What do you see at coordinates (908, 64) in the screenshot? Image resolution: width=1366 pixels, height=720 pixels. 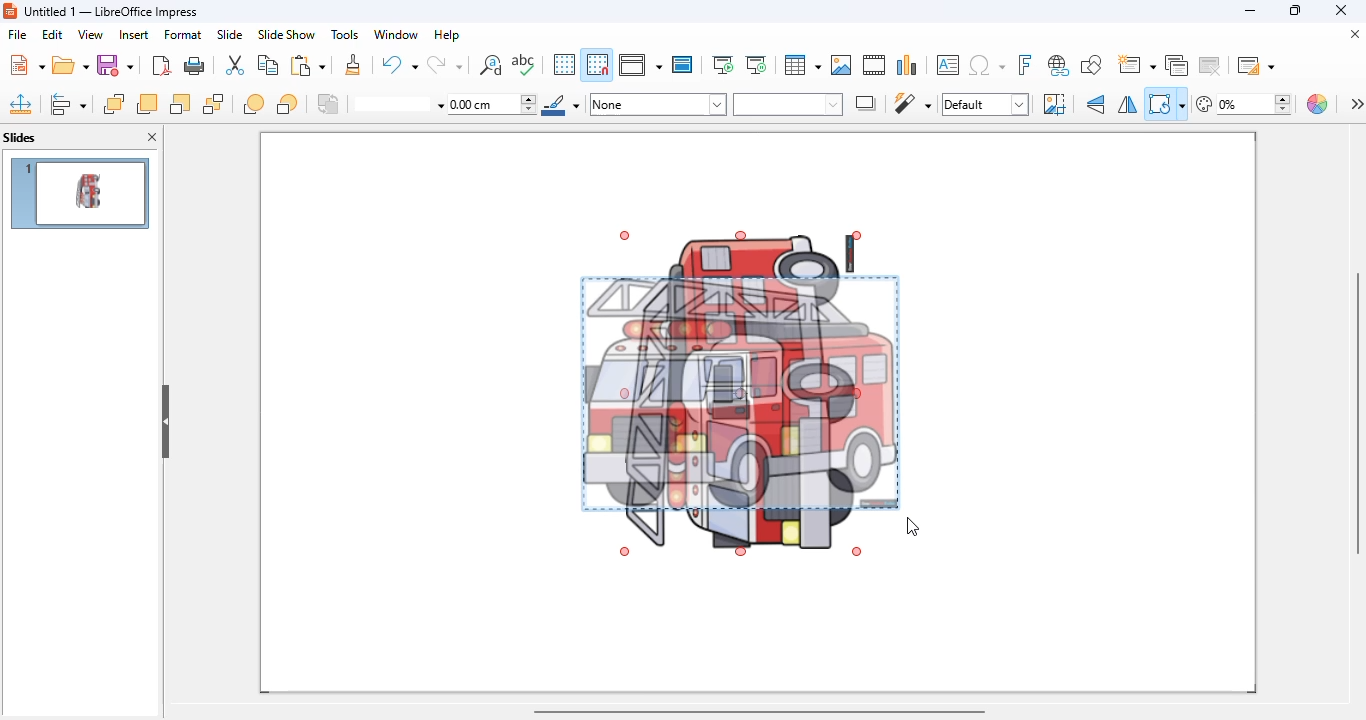 I see `insert chart` at bounding box center [908, 64].